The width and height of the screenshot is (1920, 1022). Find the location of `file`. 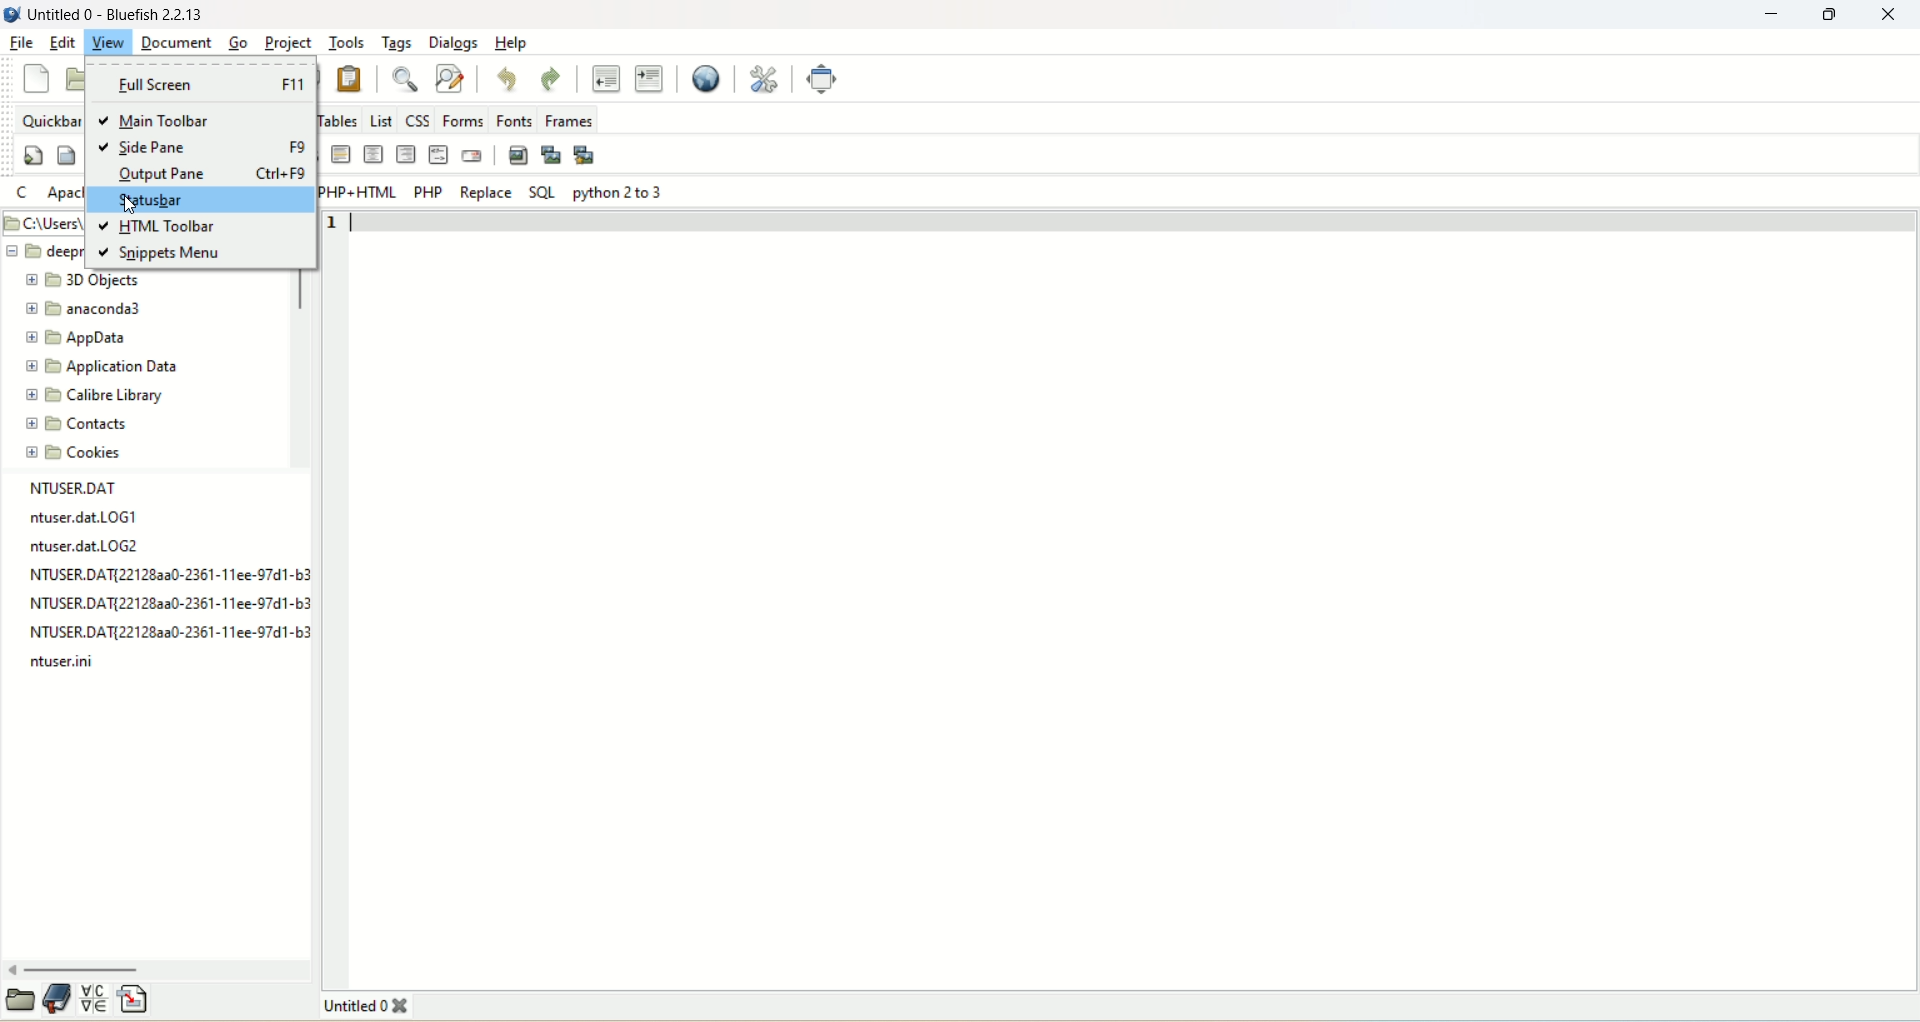

file is located at coordinates (17, 42).